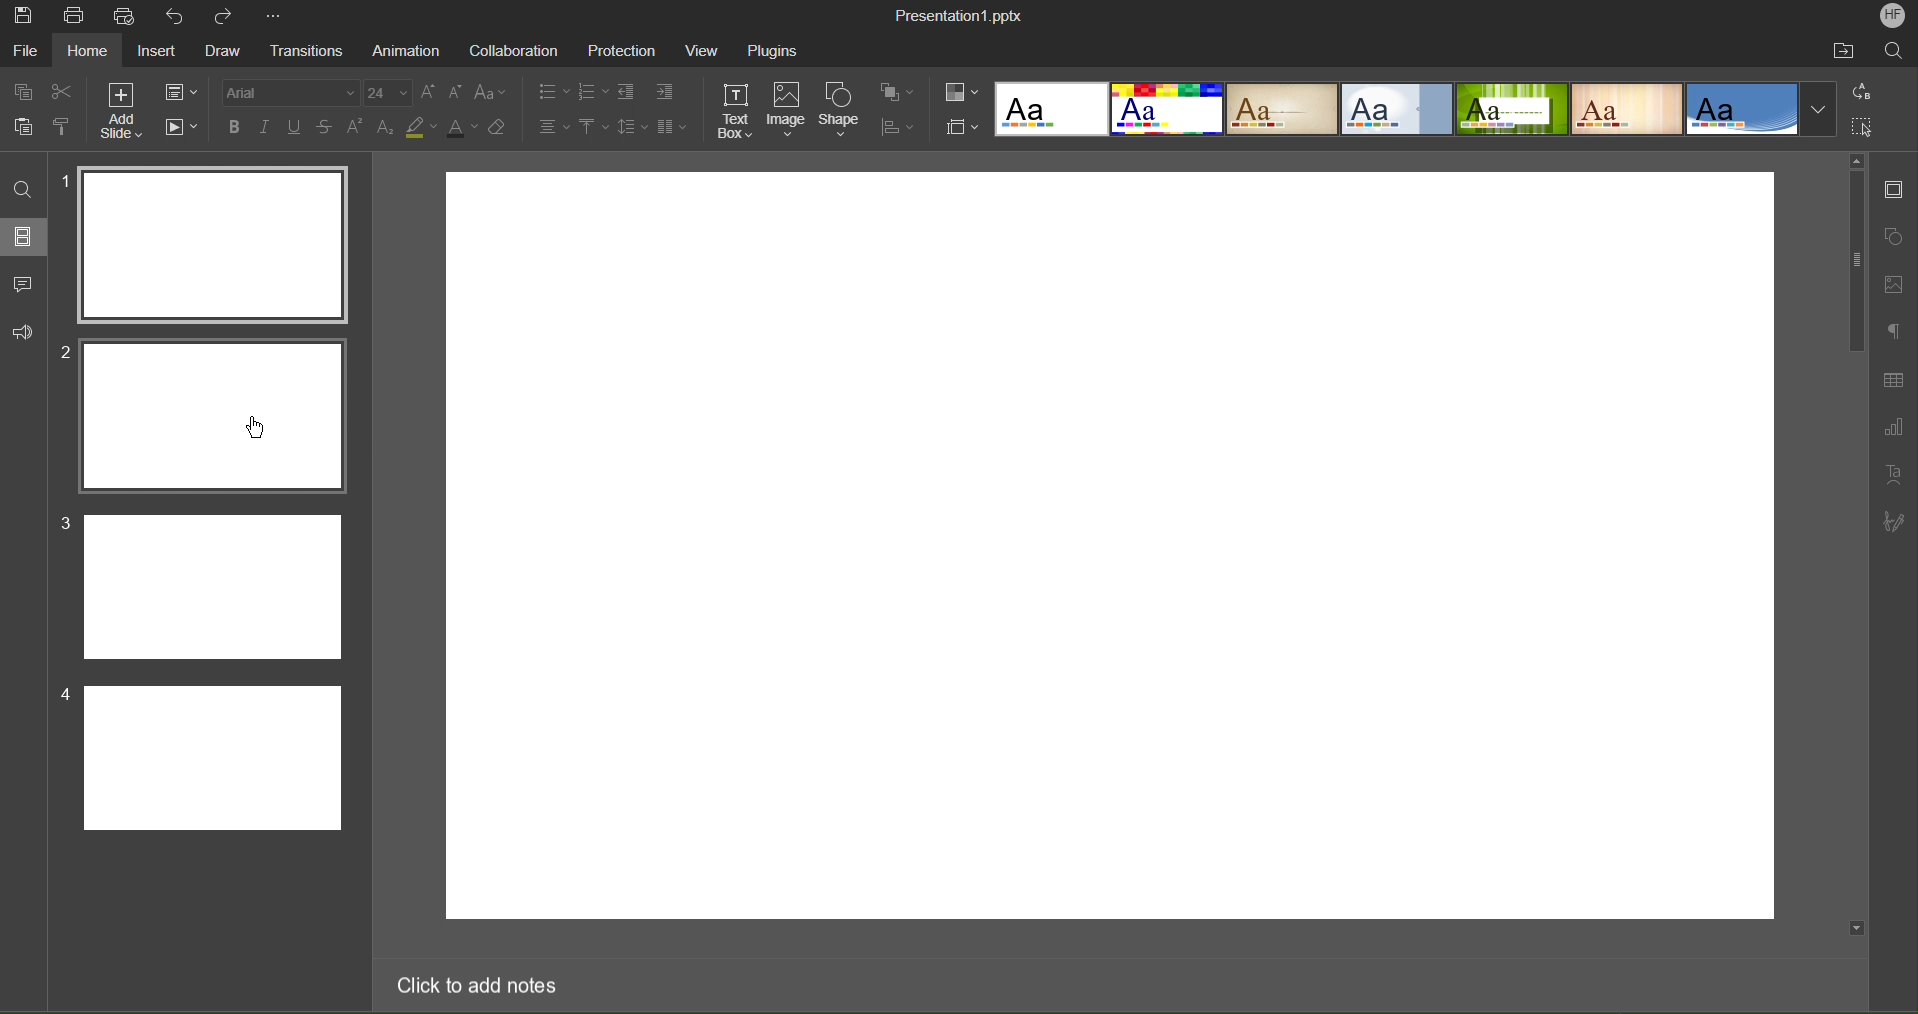 The width and height of the screenshot is (1918, 1014). I want to click on Text Alignment, so click(554, 125).